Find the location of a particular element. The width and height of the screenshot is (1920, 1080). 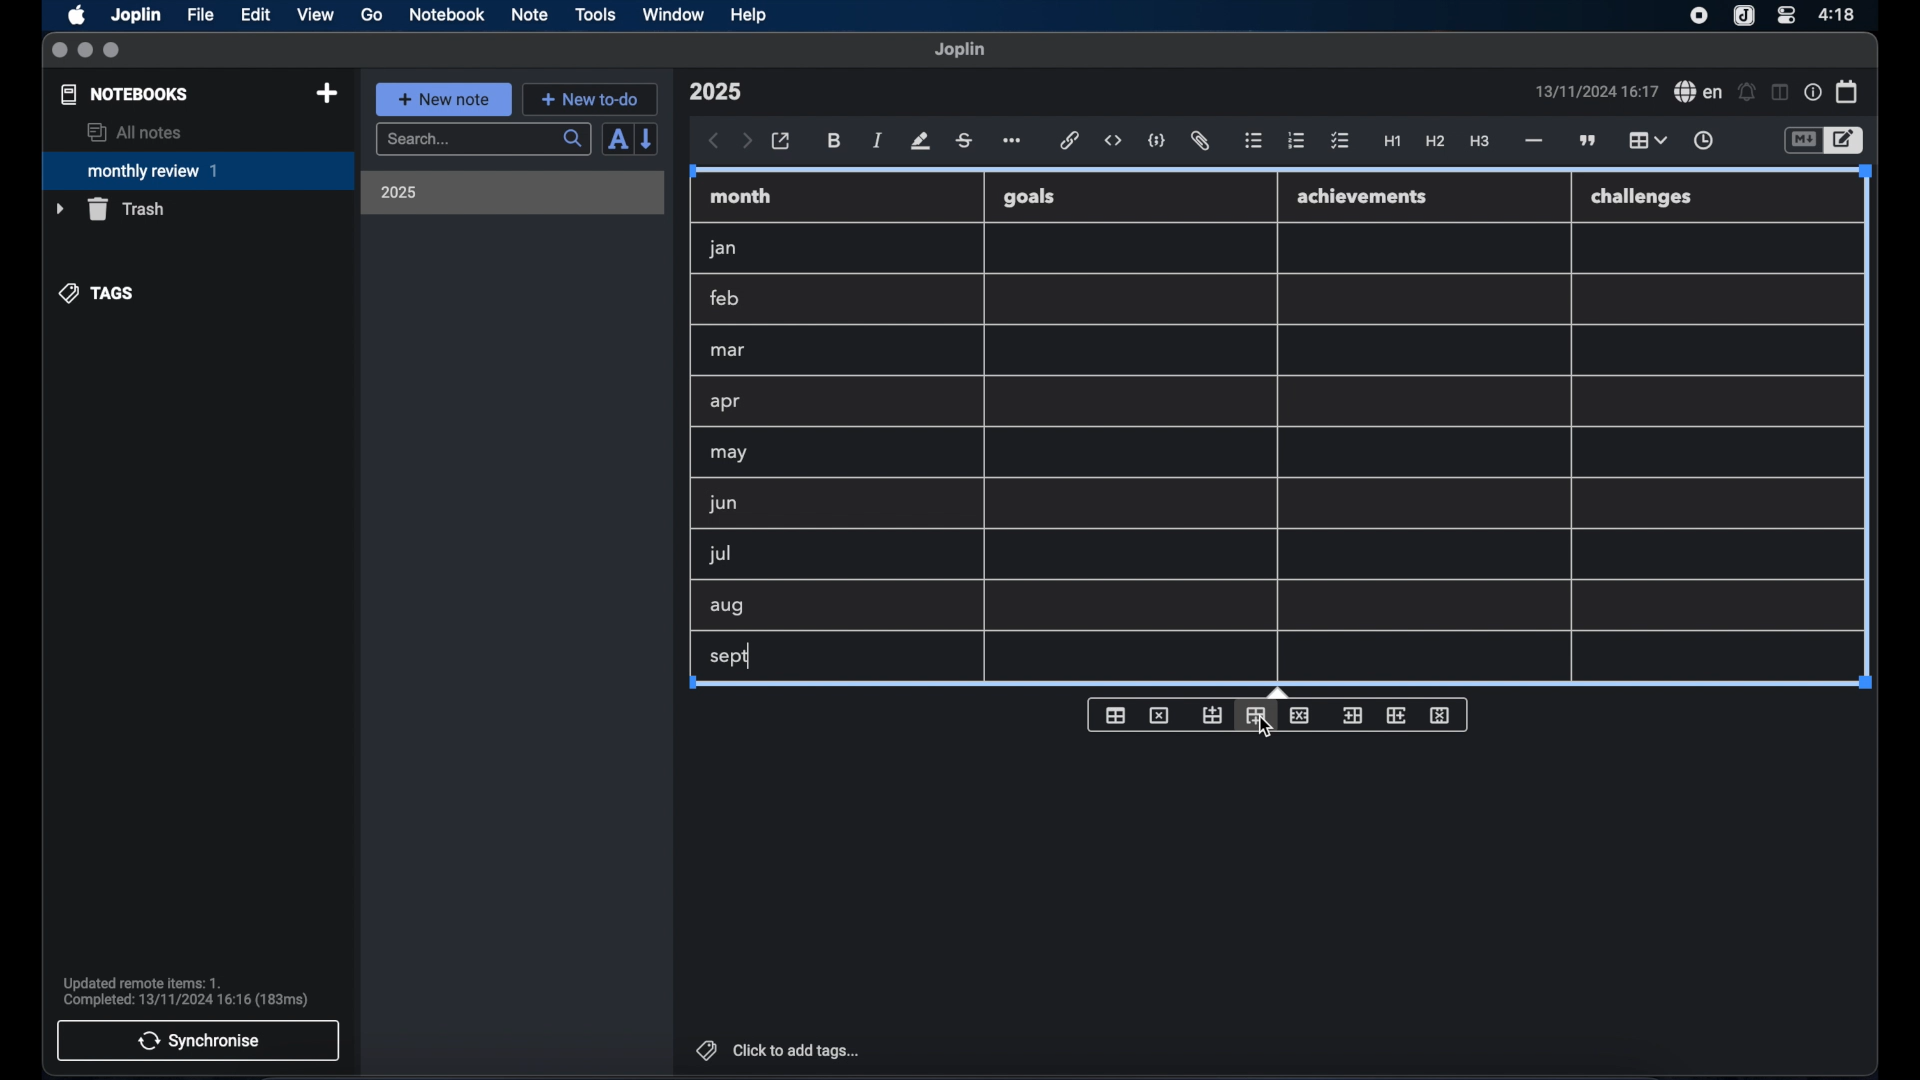

notebooks is located at coordinates (125, 94).